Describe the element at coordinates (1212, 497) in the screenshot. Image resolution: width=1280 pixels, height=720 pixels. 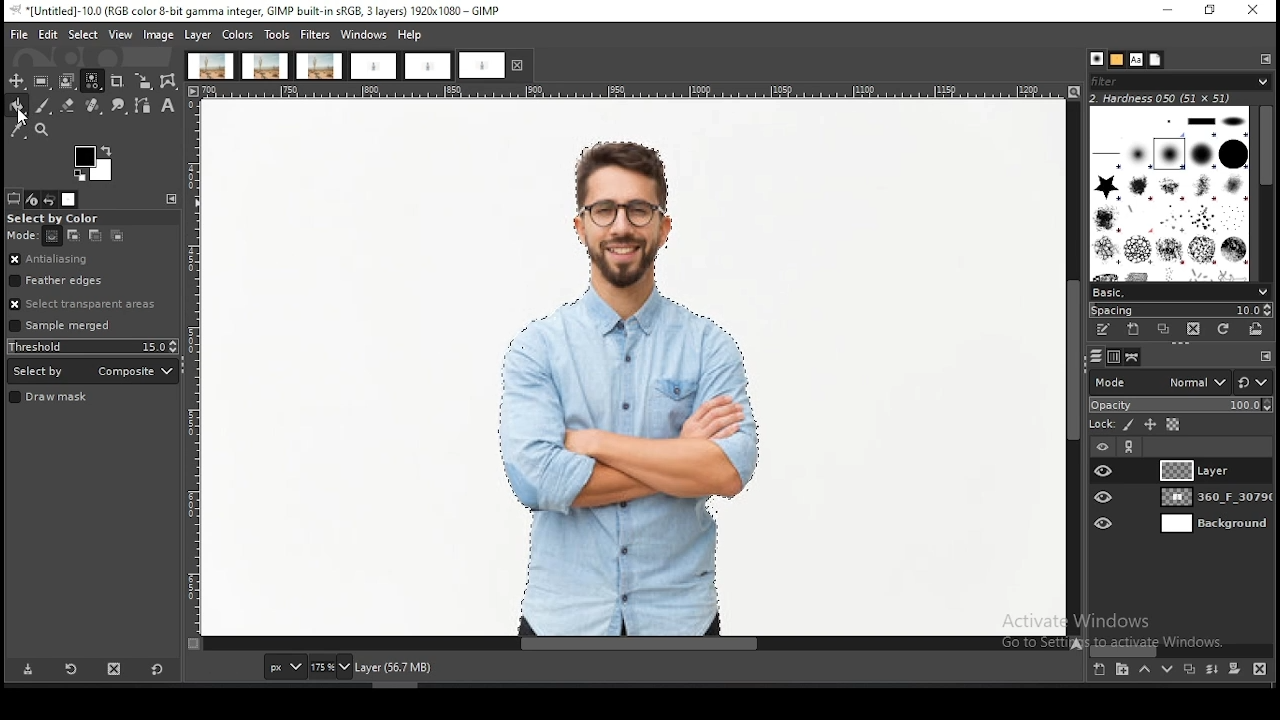
I see `layer` at that location.